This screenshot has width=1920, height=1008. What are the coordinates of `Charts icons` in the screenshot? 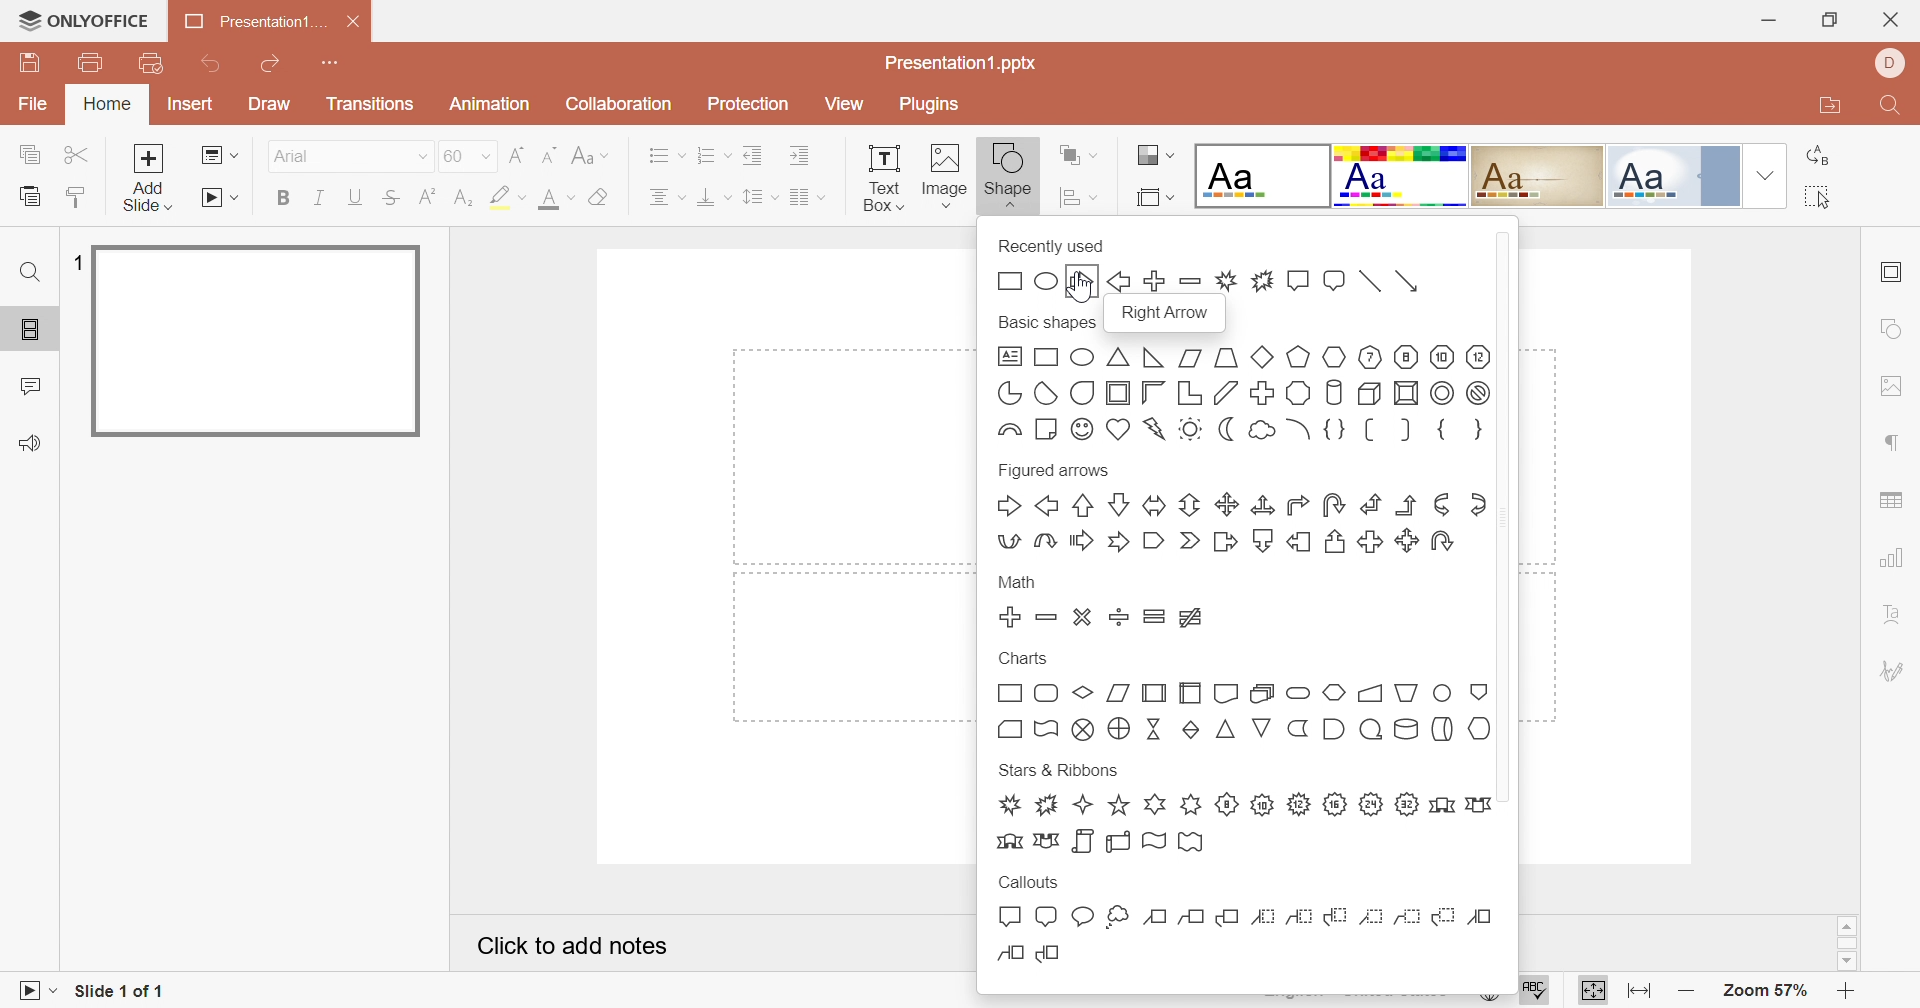 It's located at (1243, 714).